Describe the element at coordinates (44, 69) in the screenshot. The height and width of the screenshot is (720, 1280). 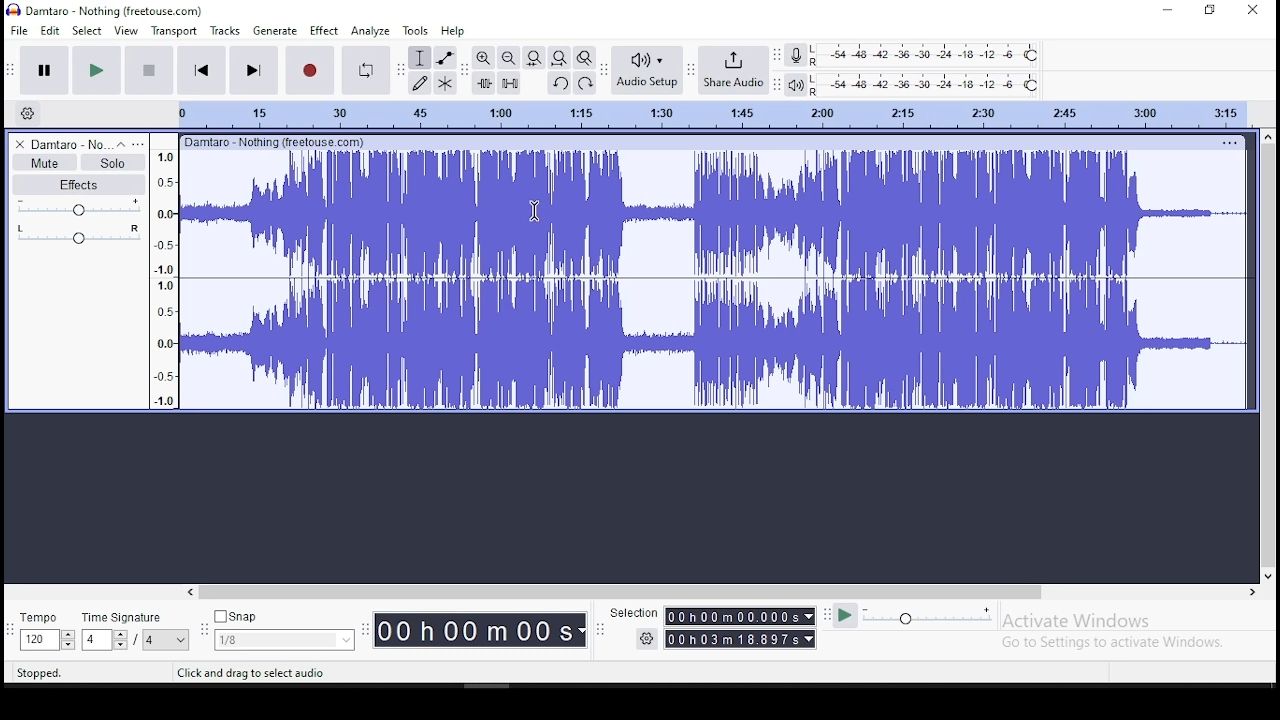
I see `pause` at that location.